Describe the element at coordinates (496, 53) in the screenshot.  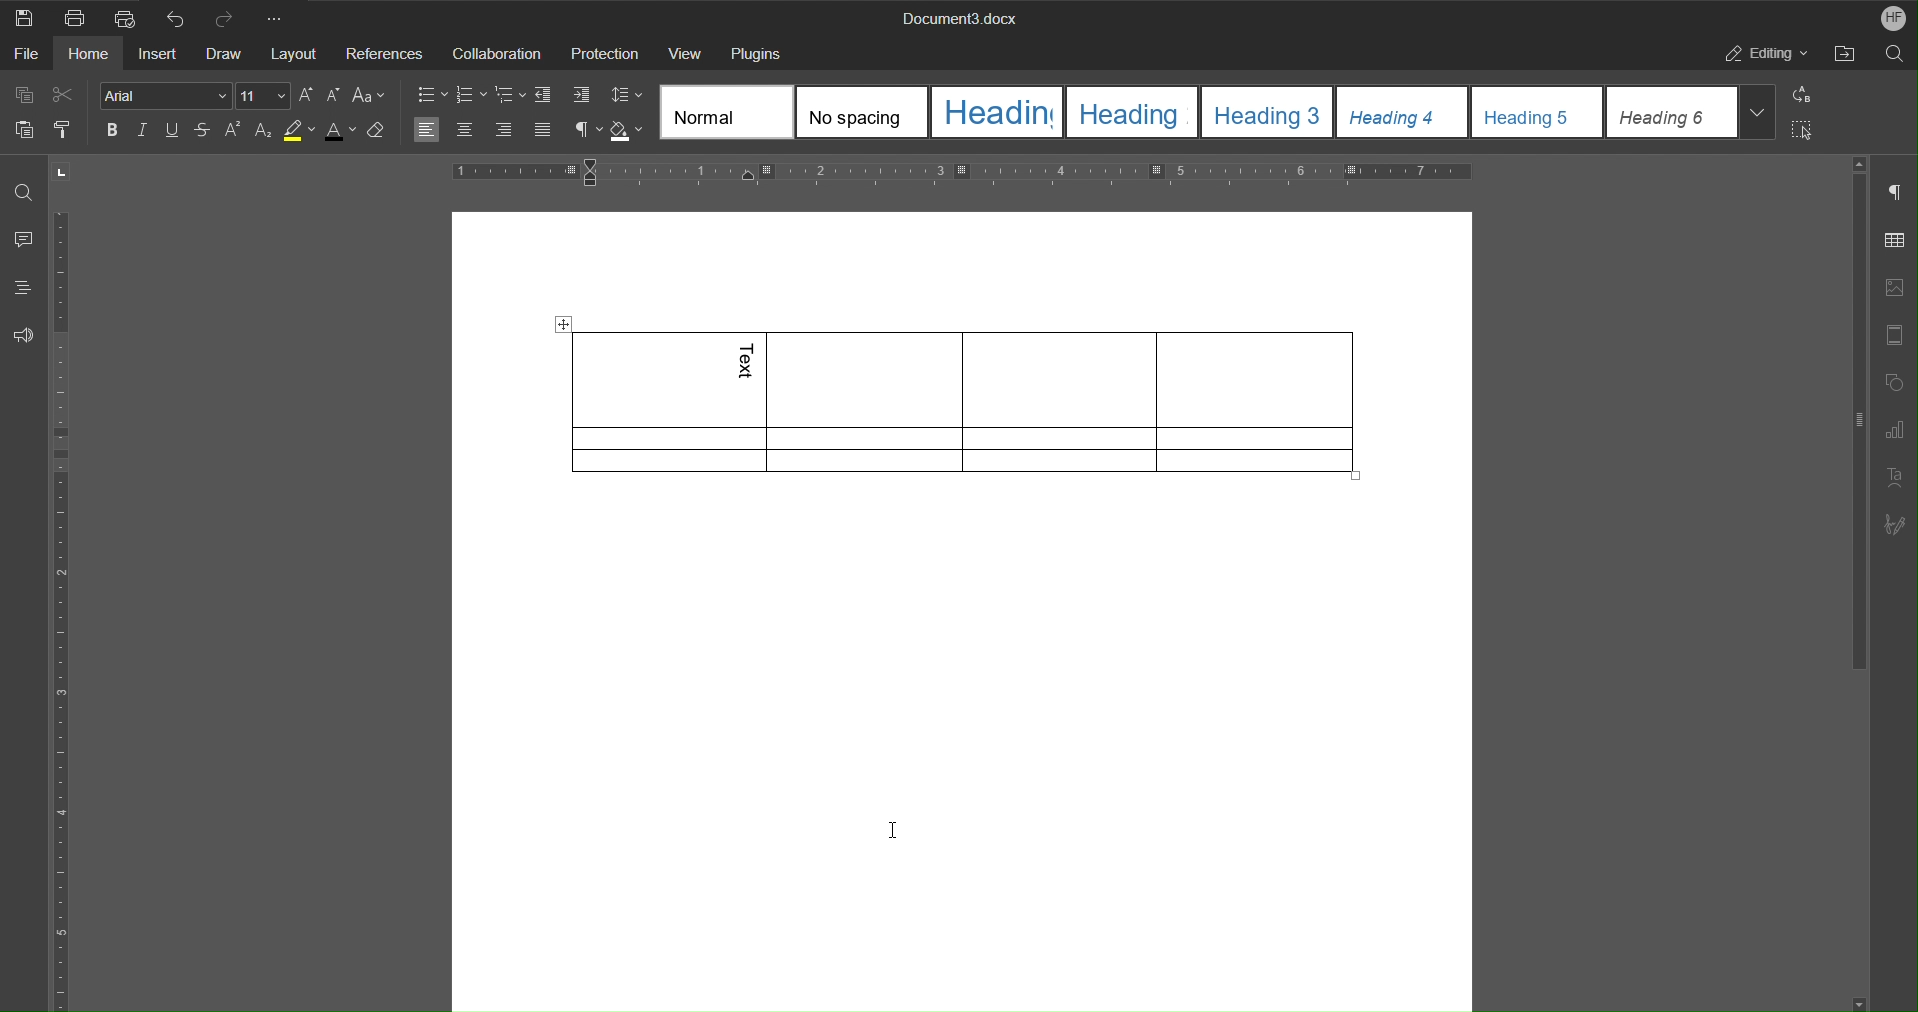
I see `Collaboration` at that location.